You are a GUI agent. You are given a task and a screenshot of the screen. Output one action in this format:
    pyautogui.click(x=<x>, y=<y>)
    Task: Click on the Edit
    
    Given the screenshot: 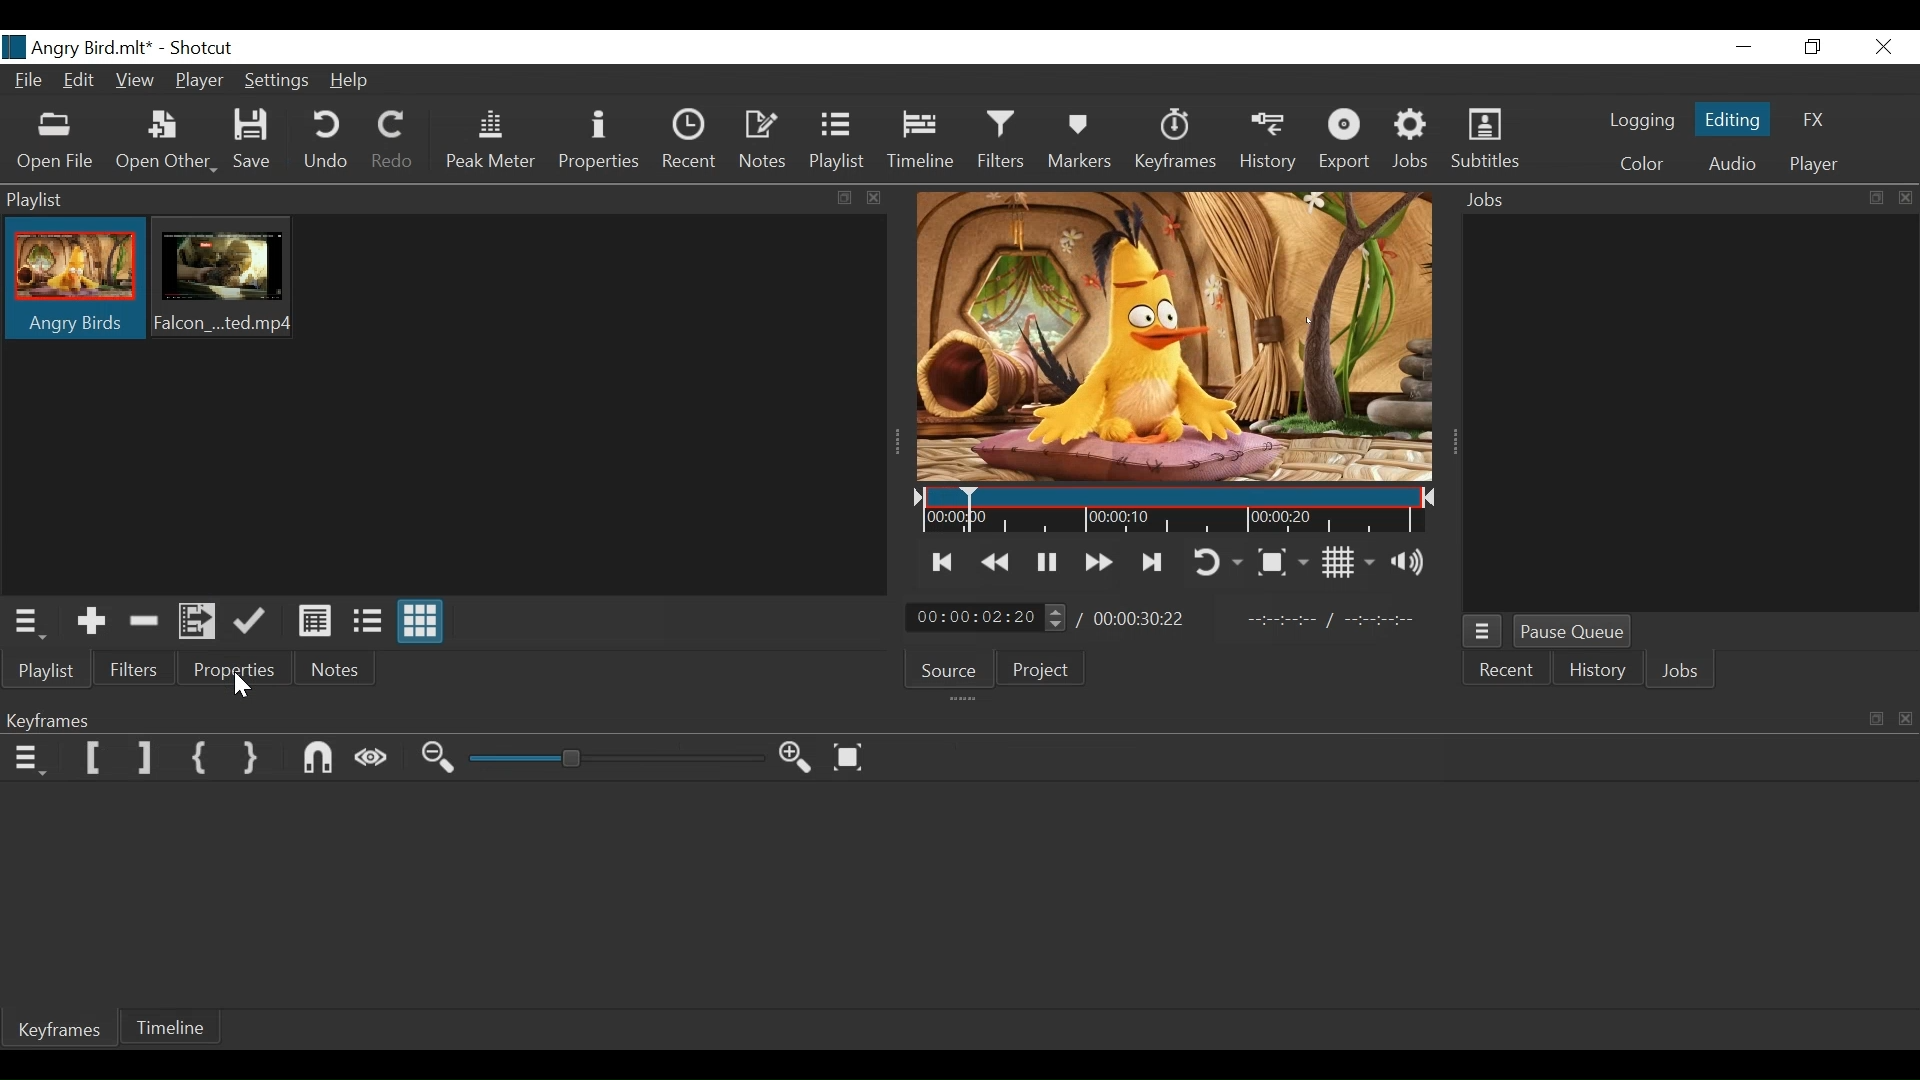 What is the action you would take?
    pyautogui.click(x=79, y=82)
    